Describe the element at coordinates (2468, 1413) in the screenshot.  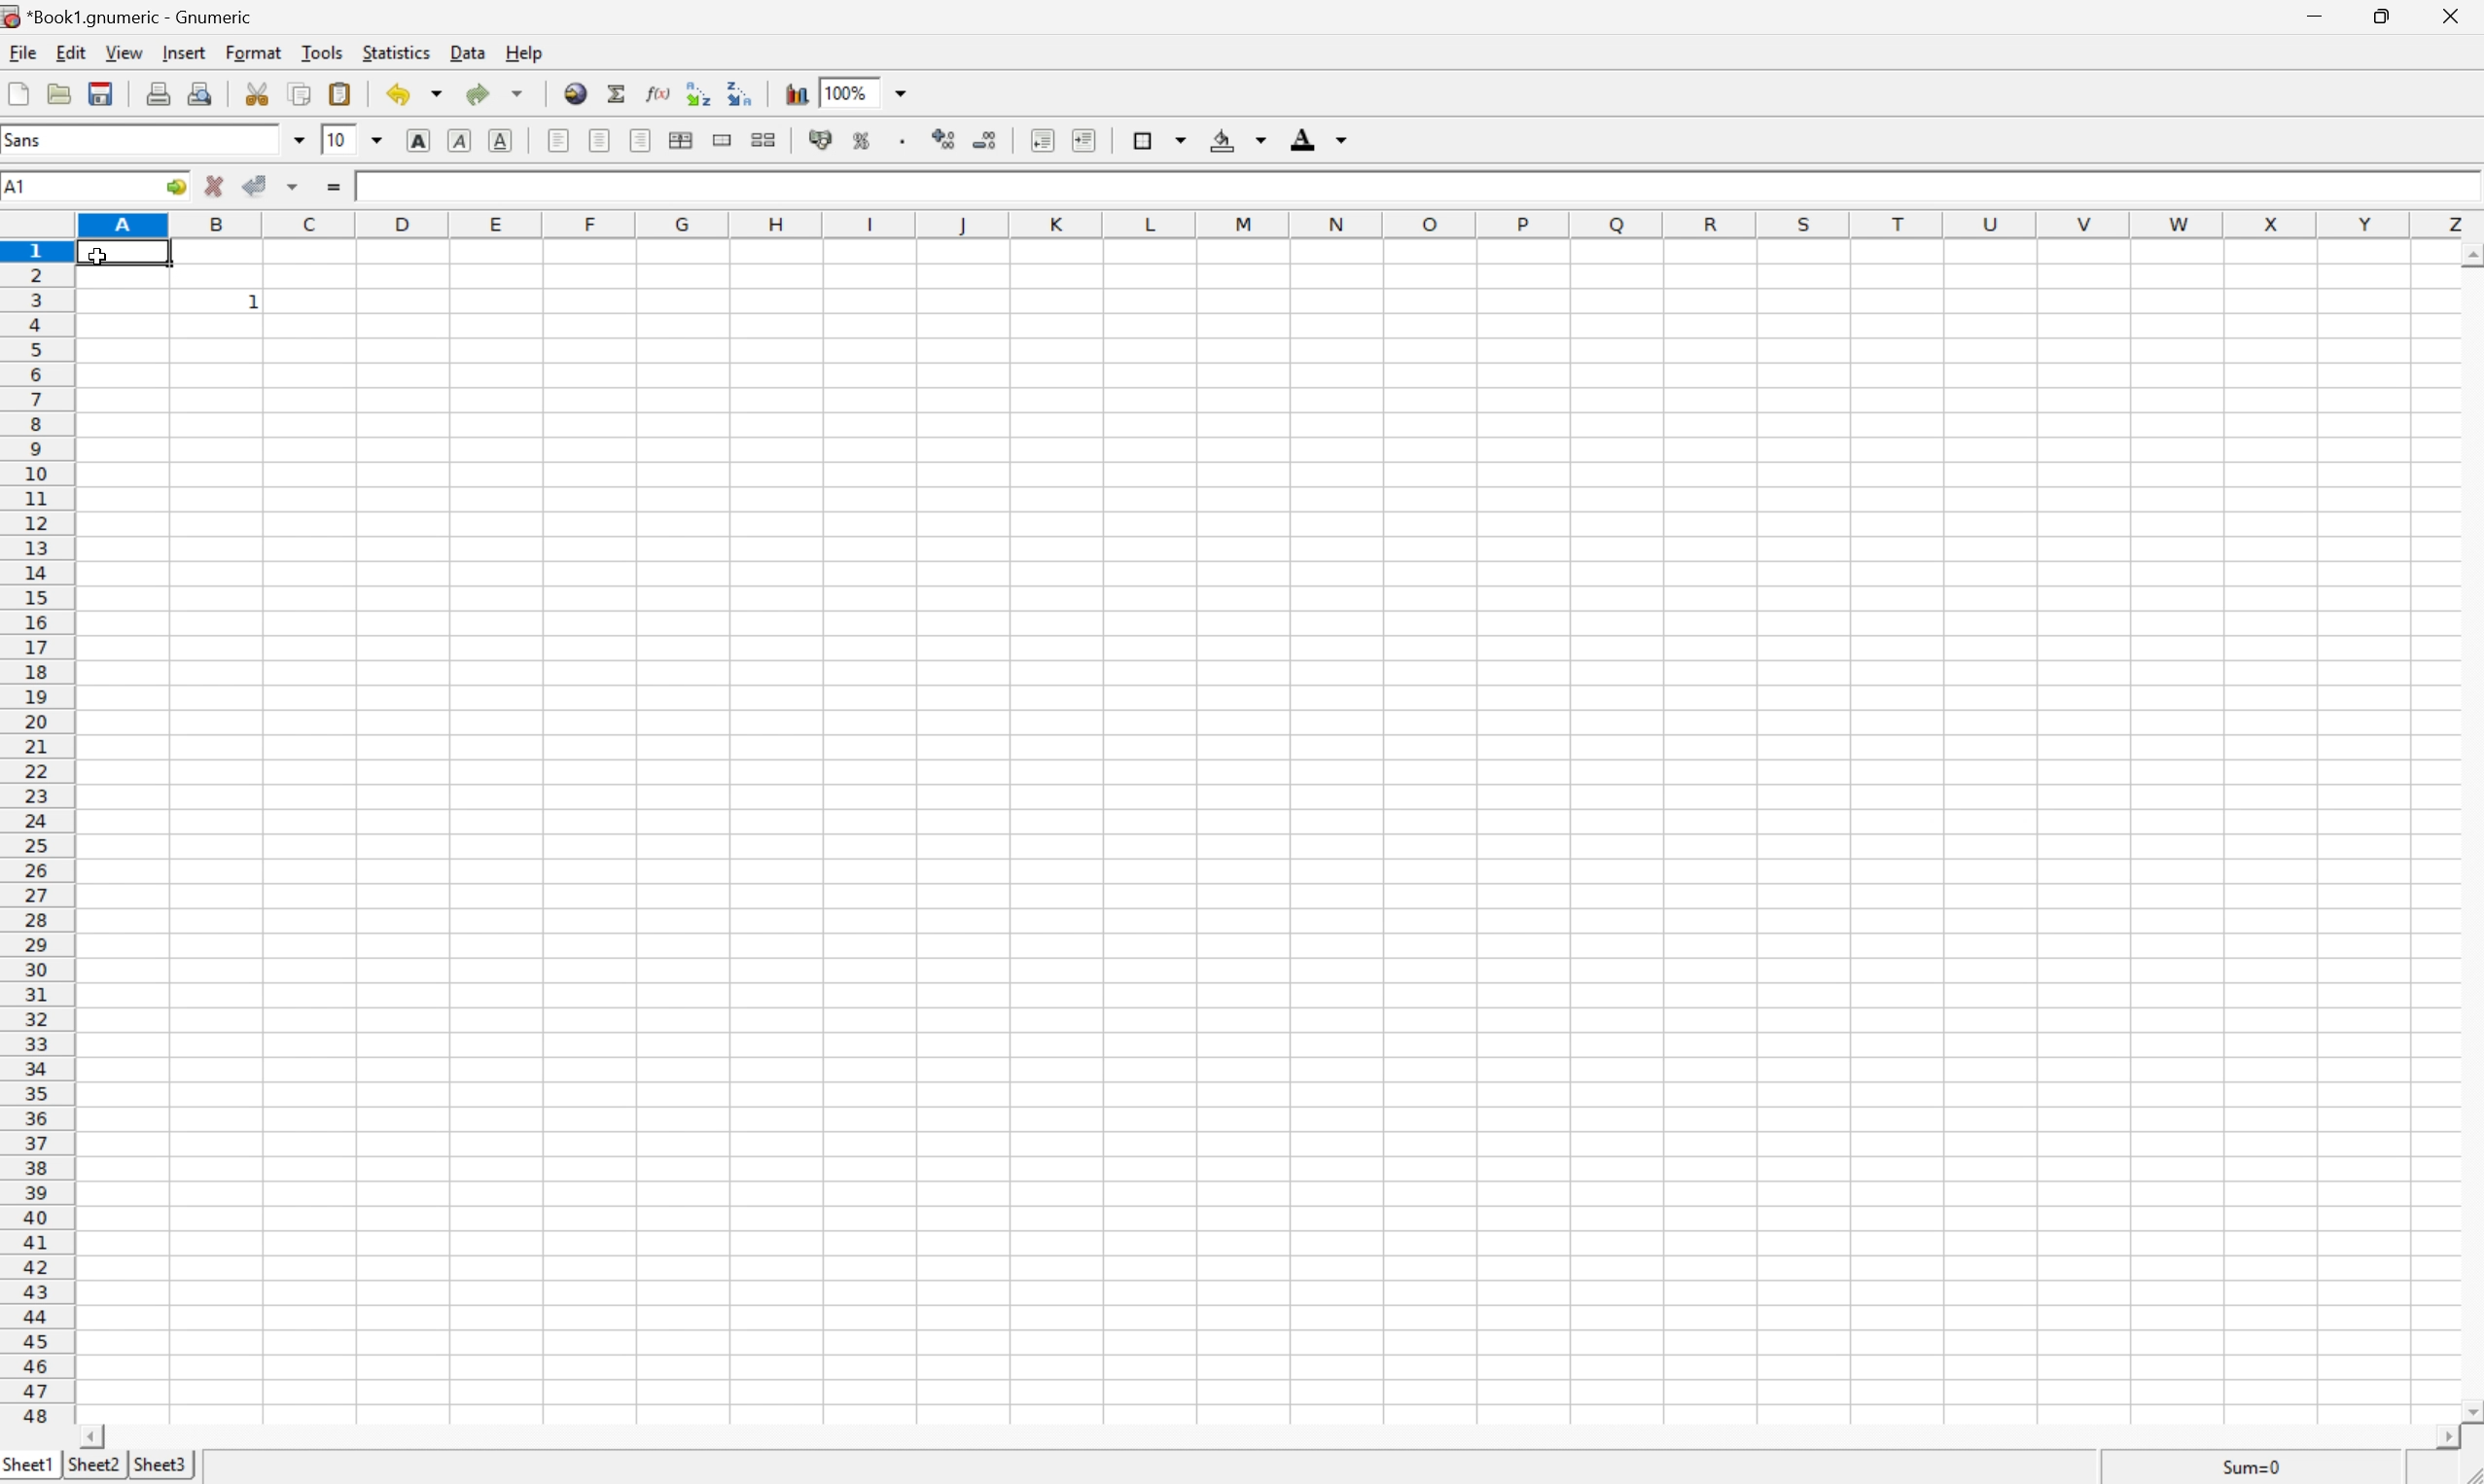
I see `scroll down` at that location.